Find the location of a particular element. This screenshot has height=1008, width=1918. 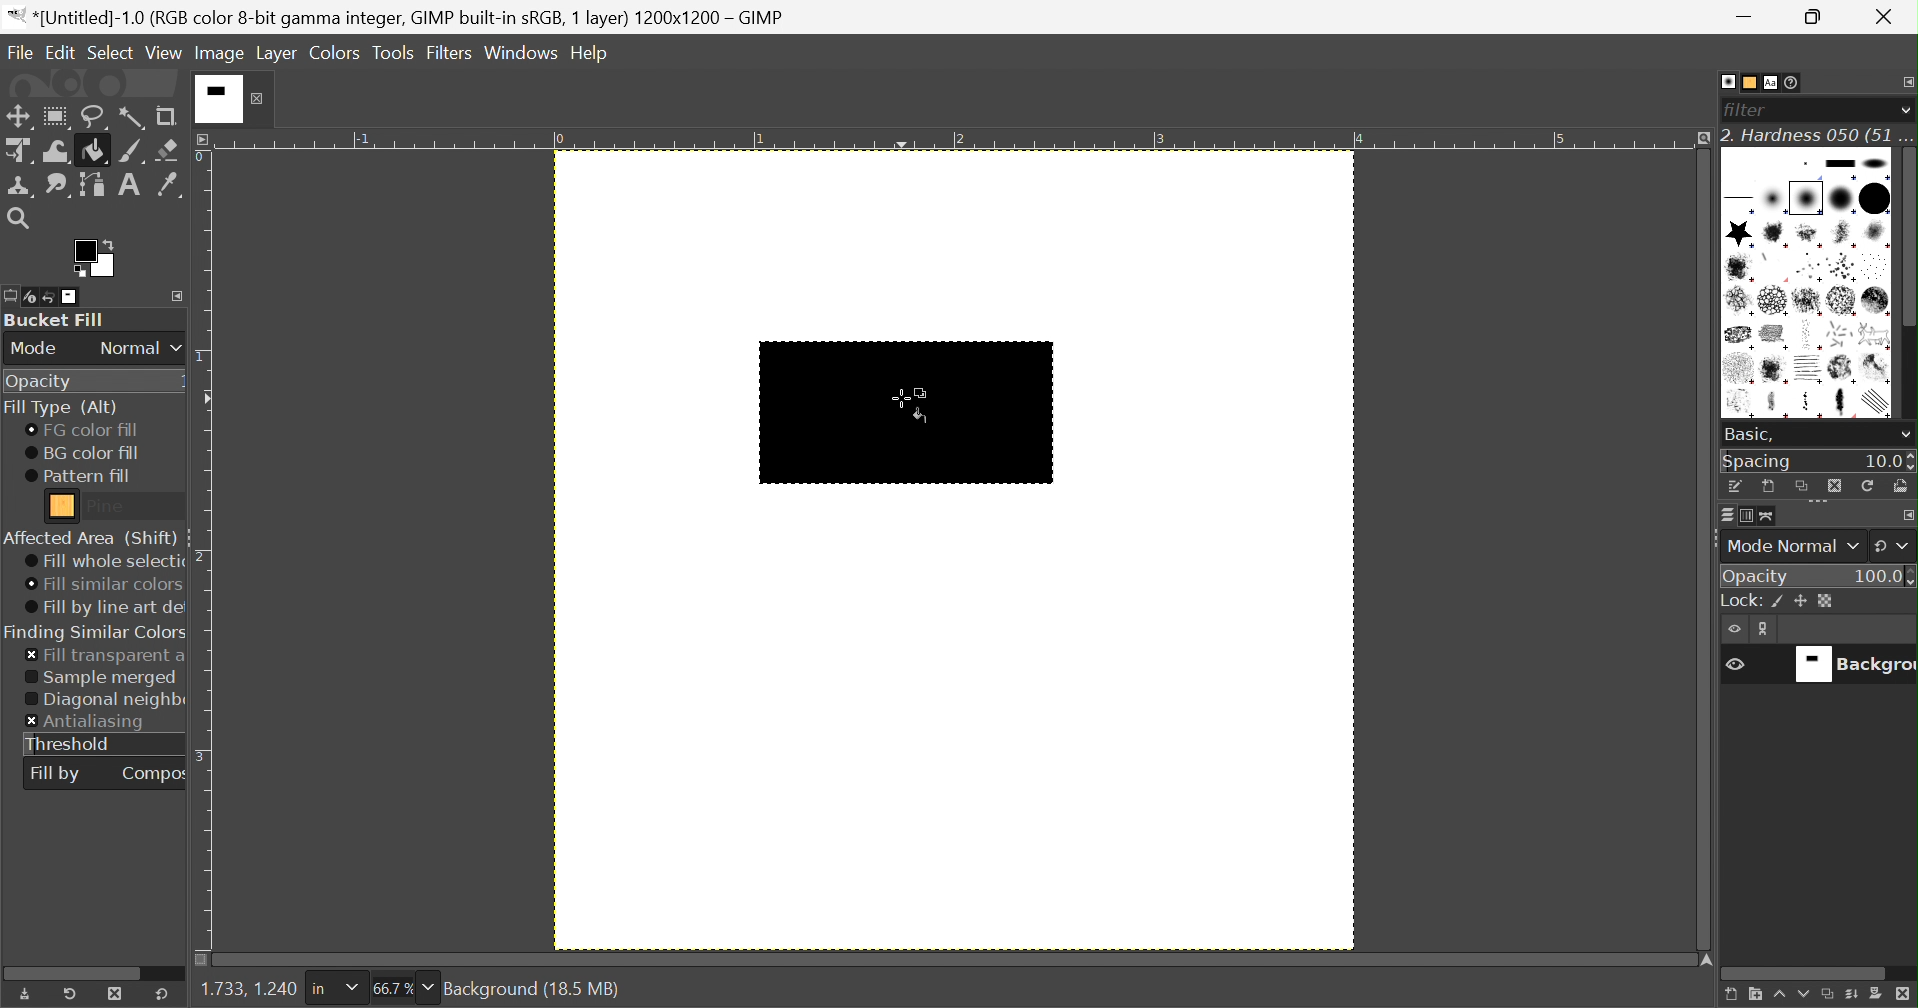

Minimize is located at coordinates (1747, 17).